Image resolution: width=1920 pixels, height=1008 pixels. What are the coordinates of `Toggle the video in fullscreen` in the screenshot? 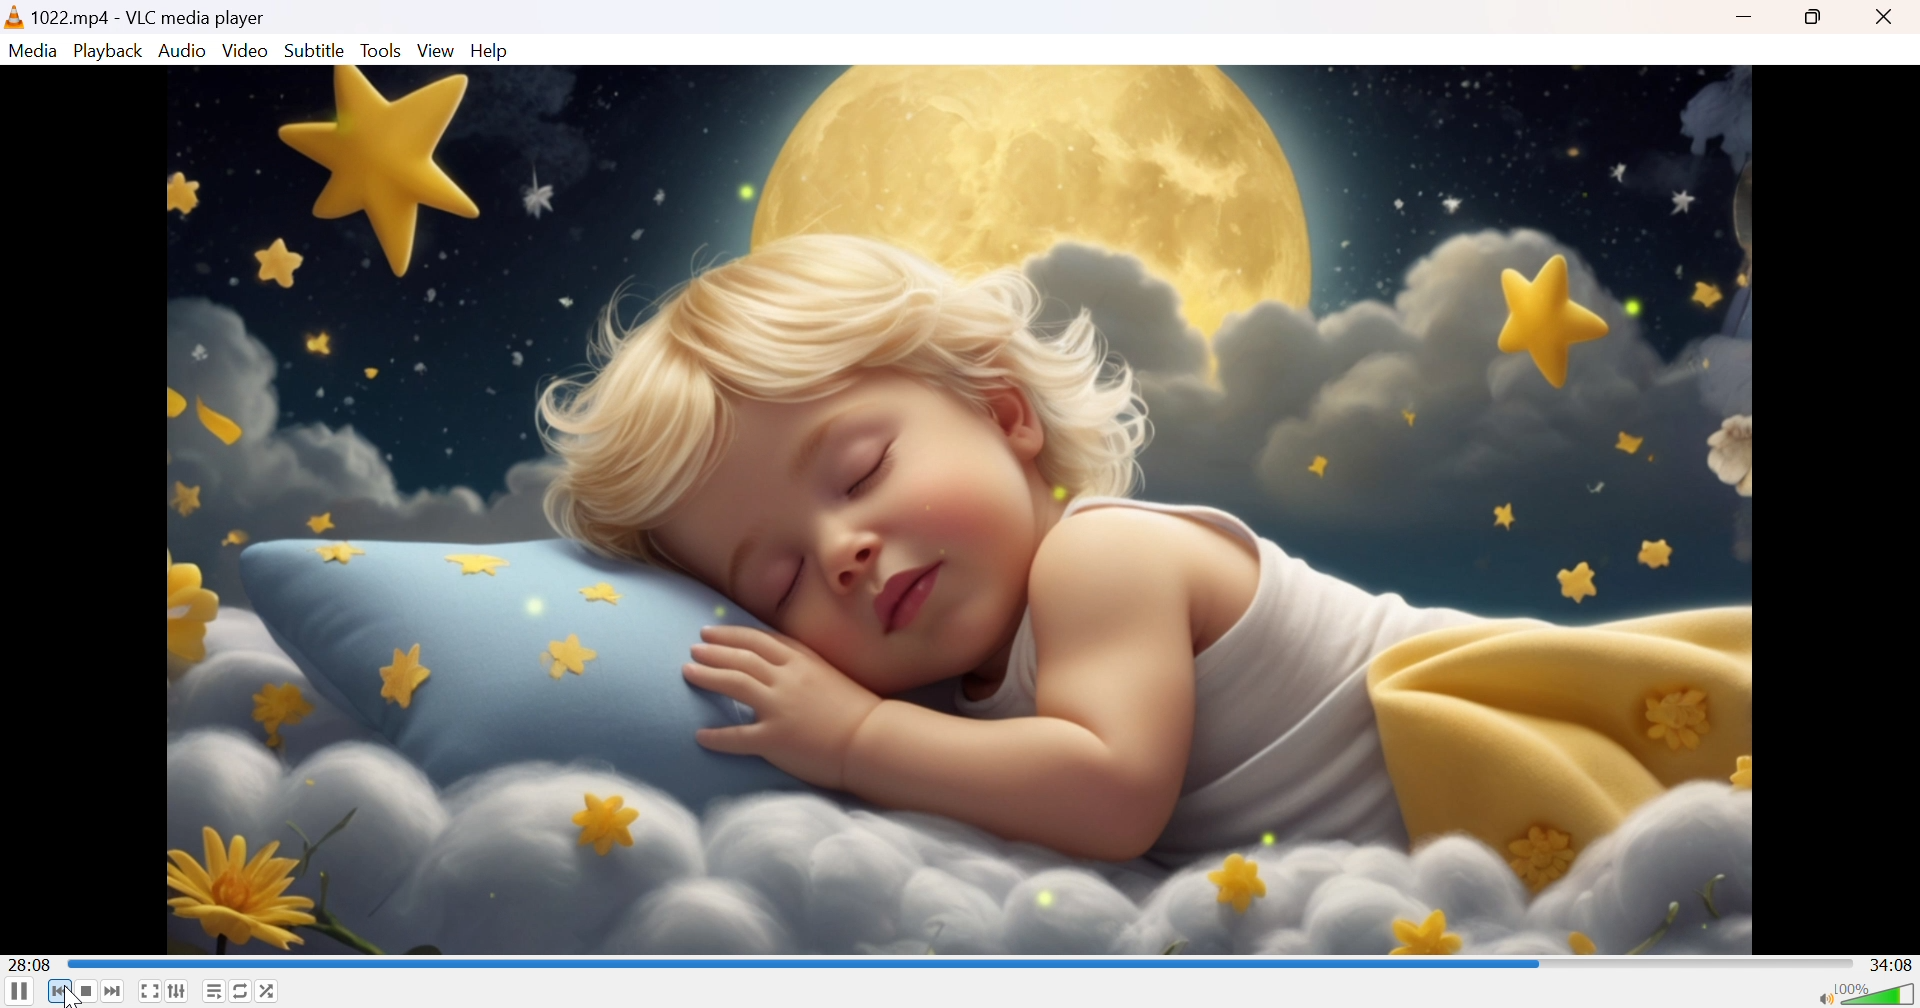 It's located at (148, 991).